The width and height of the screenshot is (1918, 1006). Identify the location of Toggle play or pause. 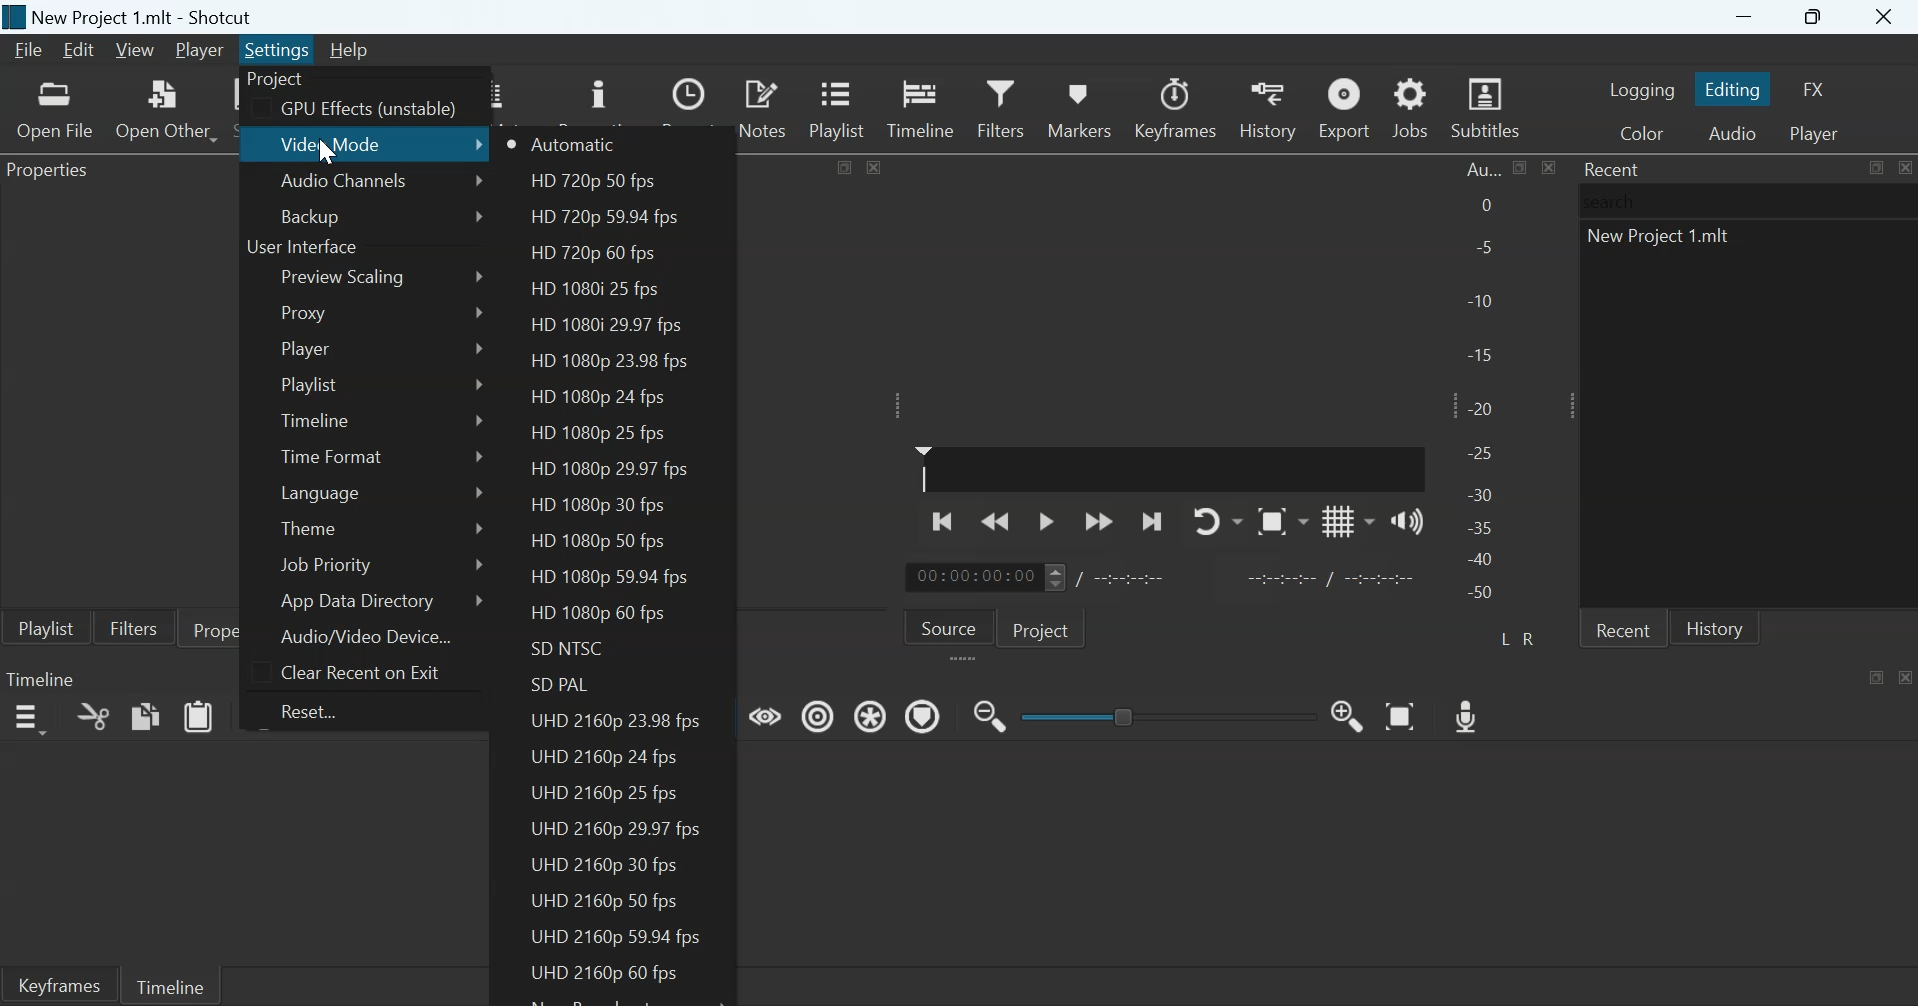
(1046, 522).